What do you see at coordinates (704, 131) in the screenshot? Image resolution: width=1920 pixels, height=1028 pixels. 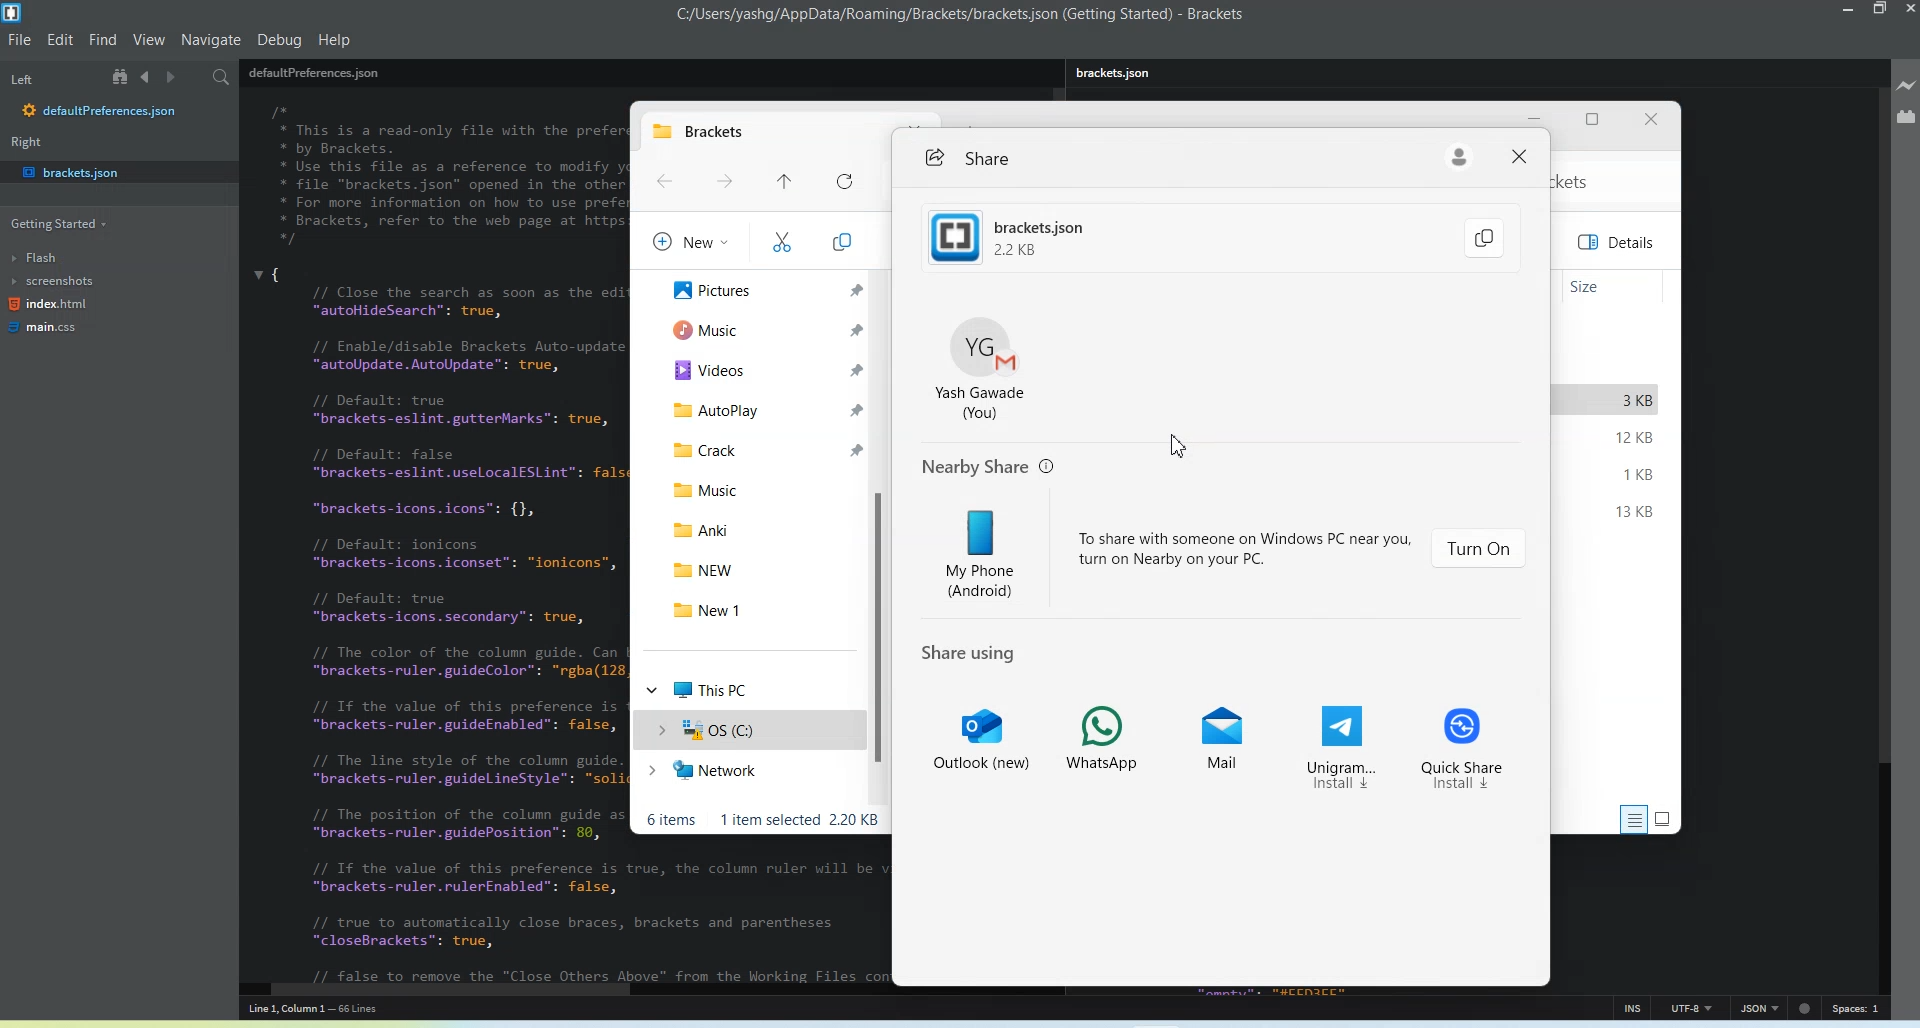 I see `New tab` at bounding box center [704, 131].